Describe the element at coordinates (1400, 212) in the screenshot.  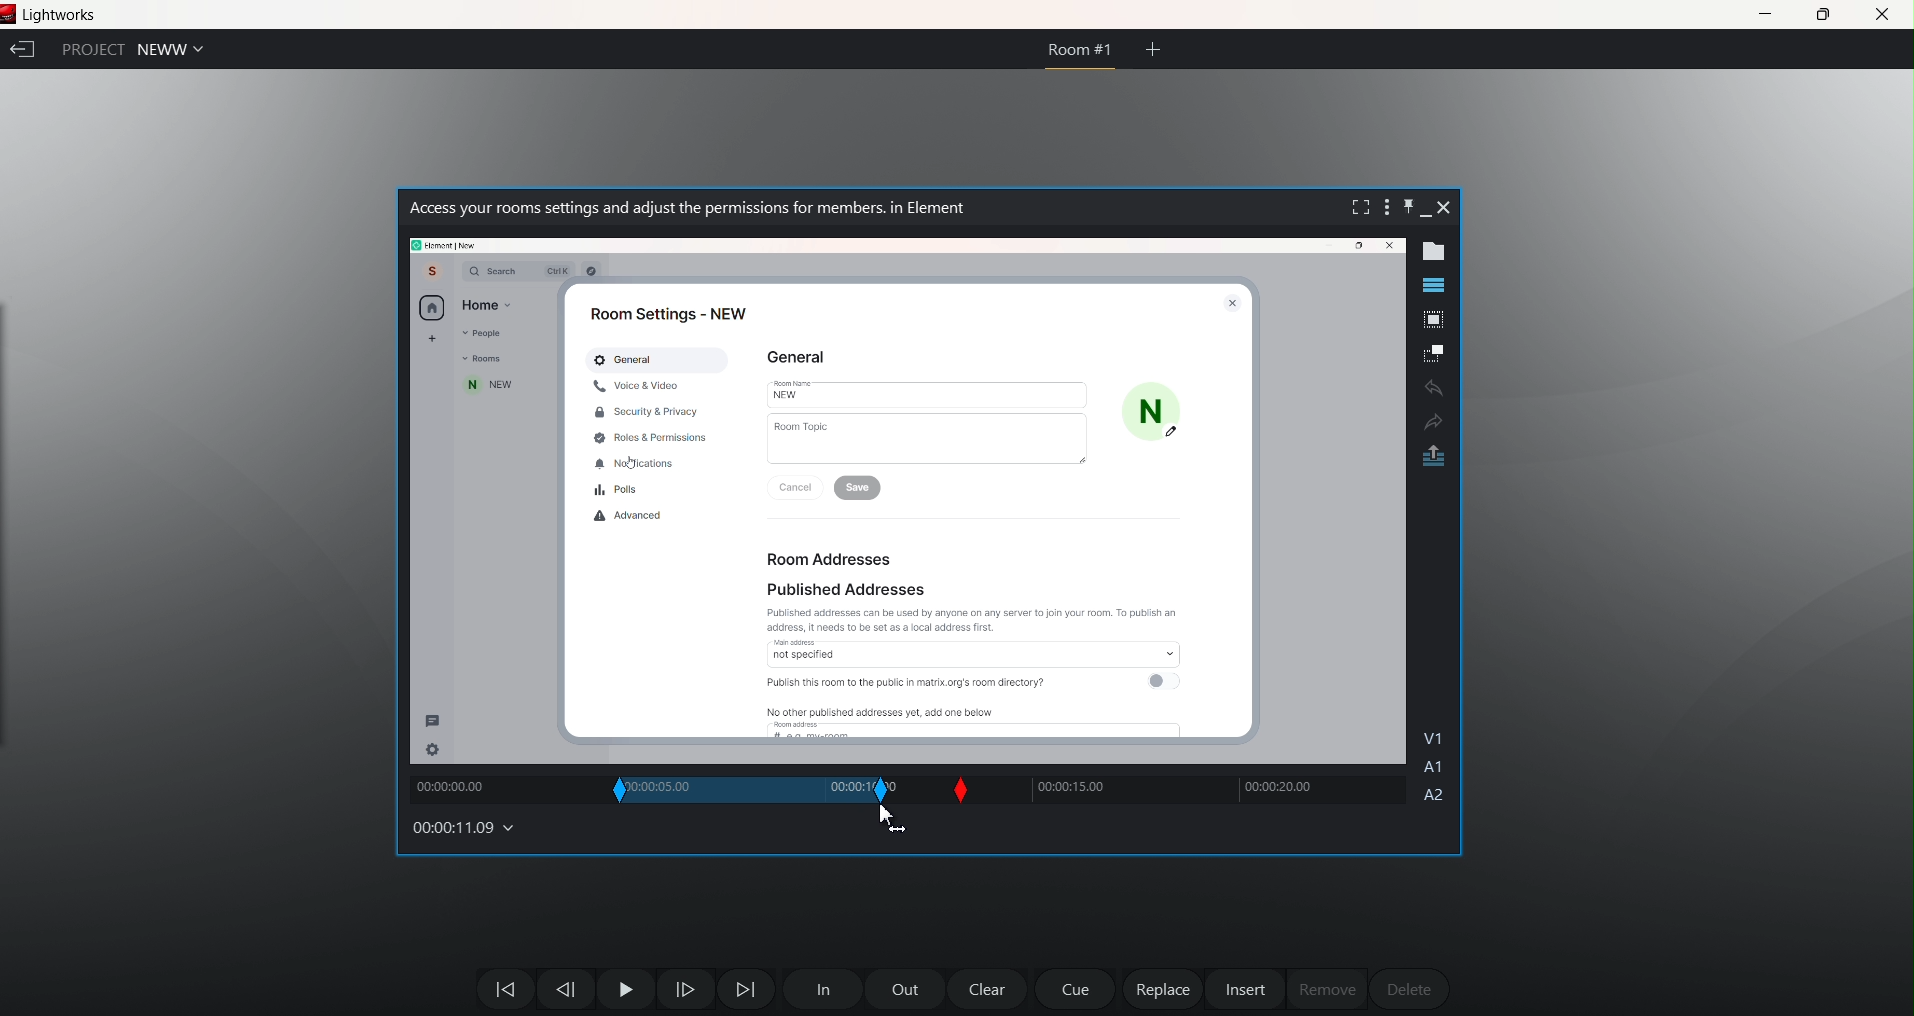
I see `pin this bar` at that location.